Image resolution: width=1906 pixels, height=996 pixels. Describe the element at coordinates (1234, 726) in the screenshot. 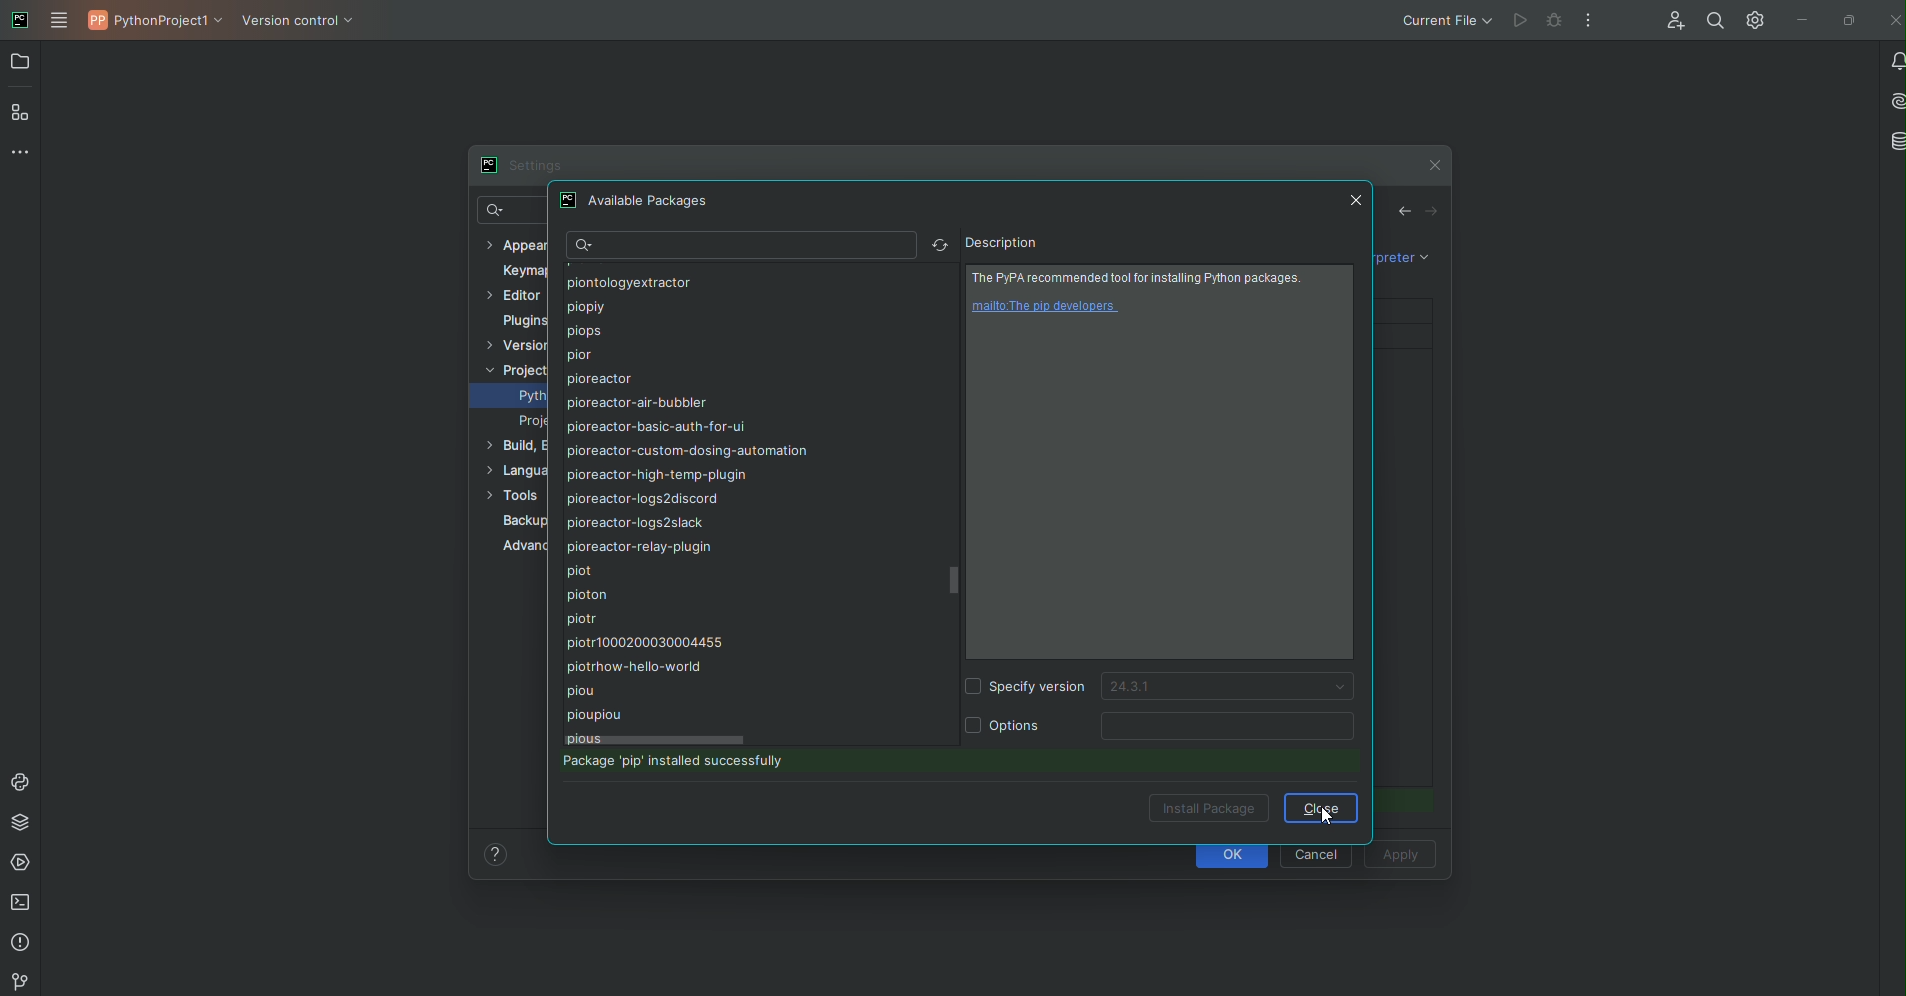

I see `Options bar` at that location.